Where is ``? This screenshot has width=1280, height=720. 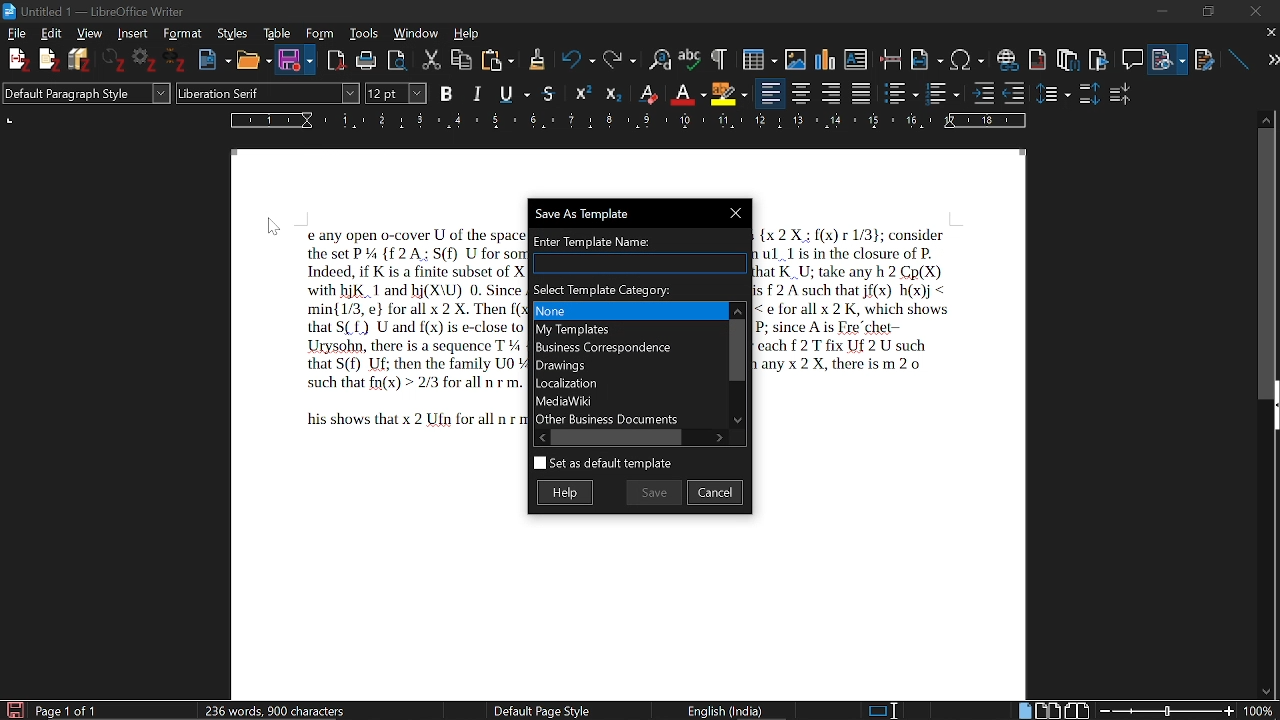
 is located at coordinates (536, 59).